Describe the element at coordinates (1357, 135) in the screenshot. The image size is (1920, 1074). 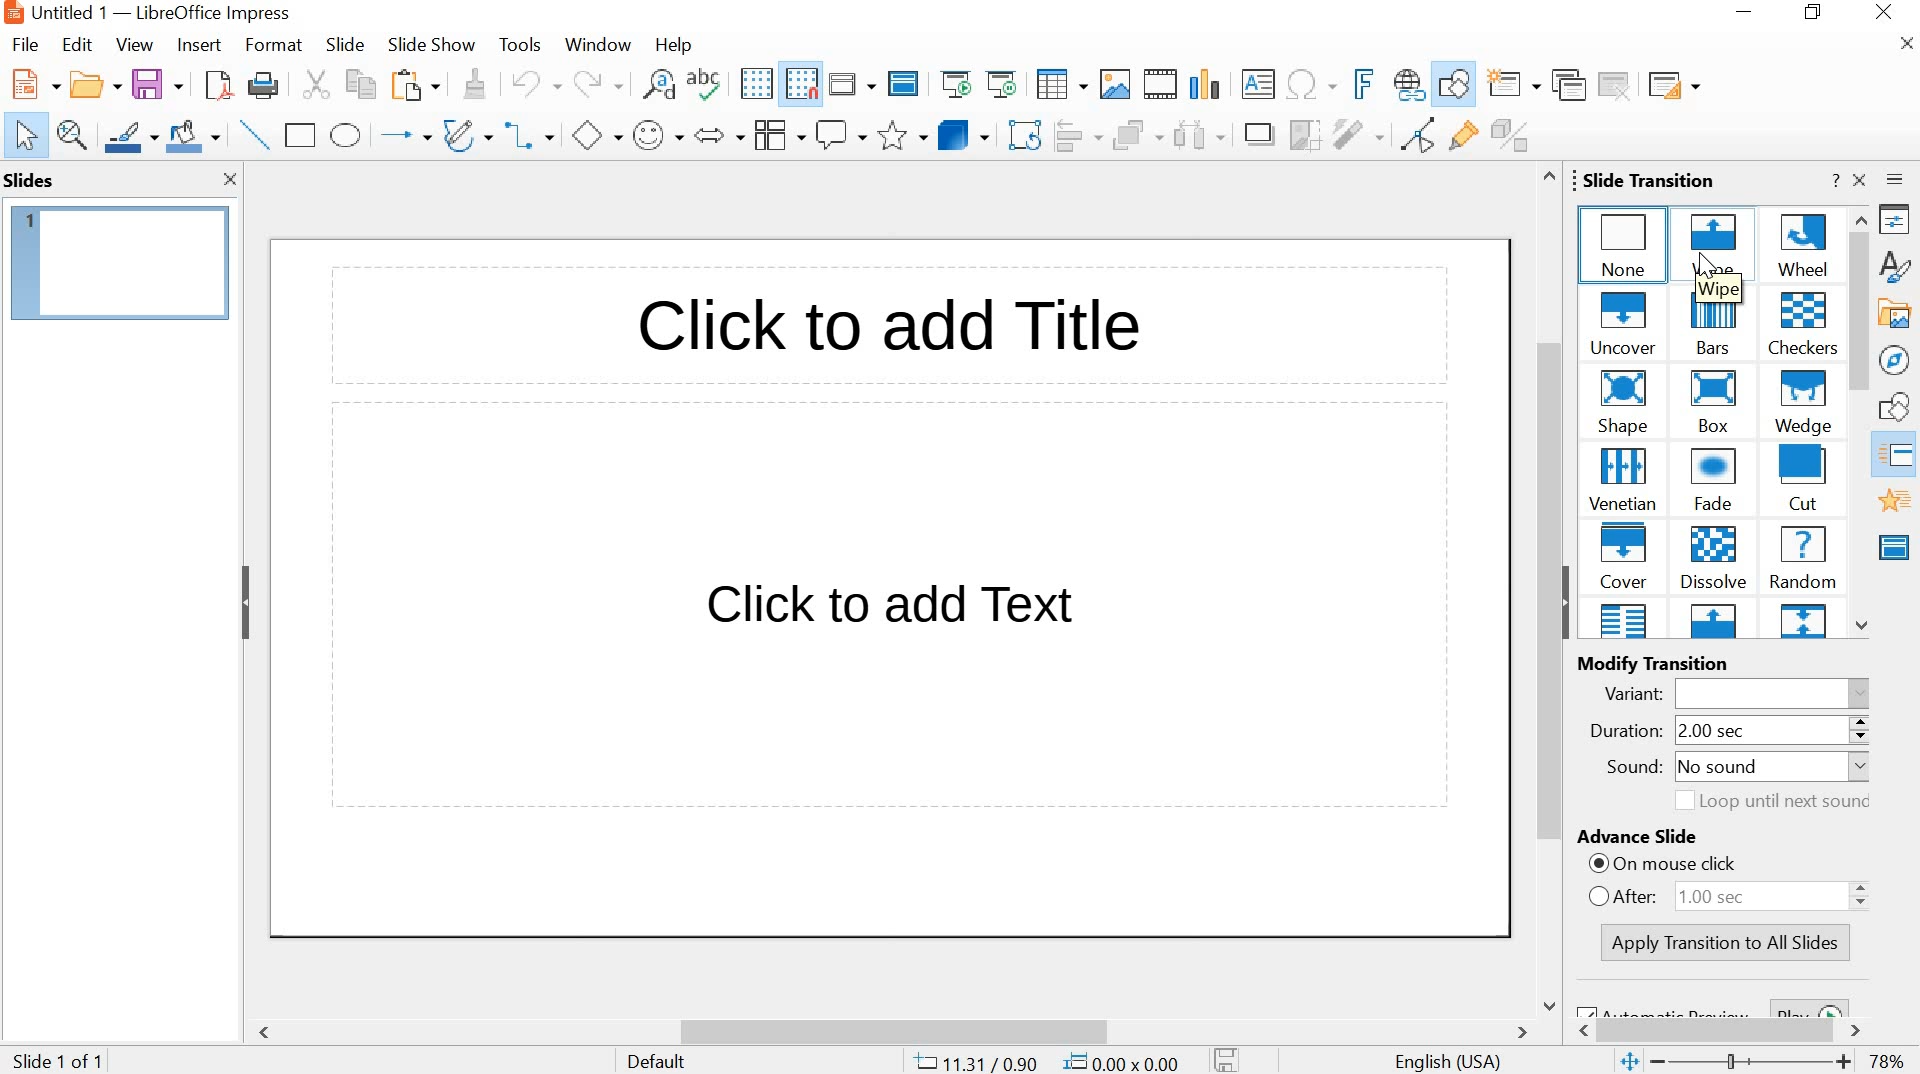
I see `Filter` at that location.